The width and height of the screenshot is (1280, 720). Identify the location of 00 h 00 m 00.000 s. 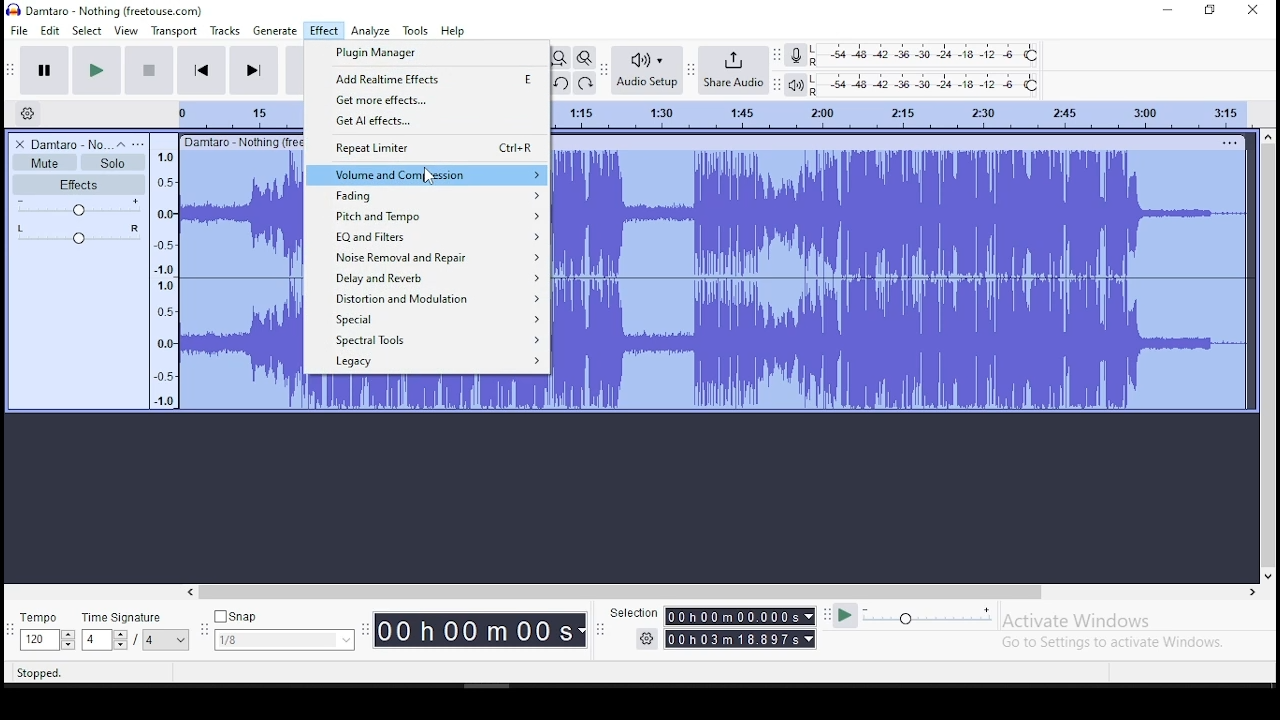
(740, 616).